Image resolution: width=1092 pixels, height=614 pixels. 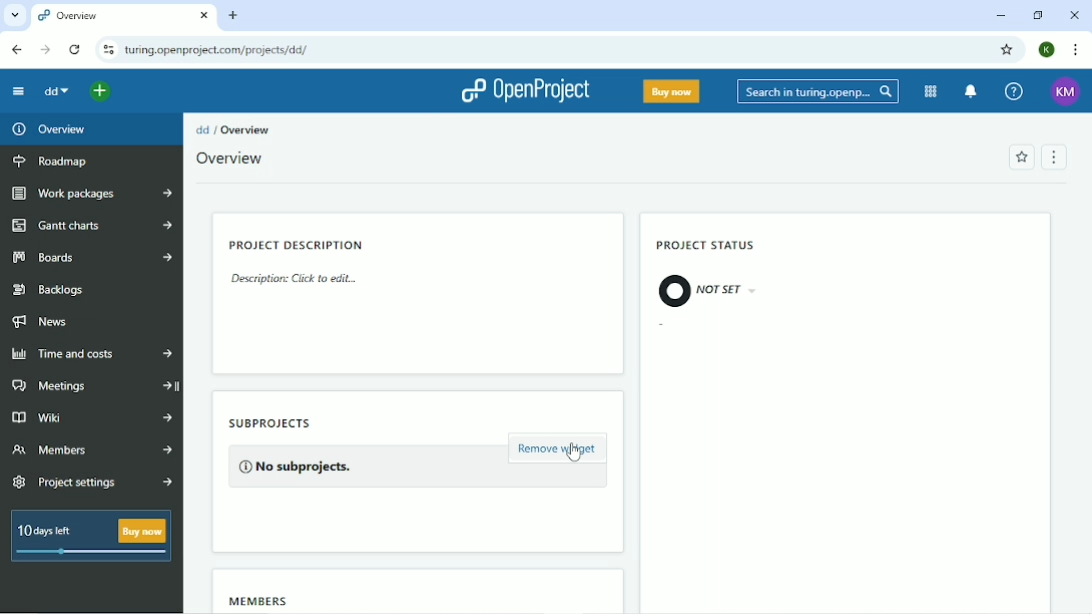 I want to click on Buy now, so click(x=672, y=92).